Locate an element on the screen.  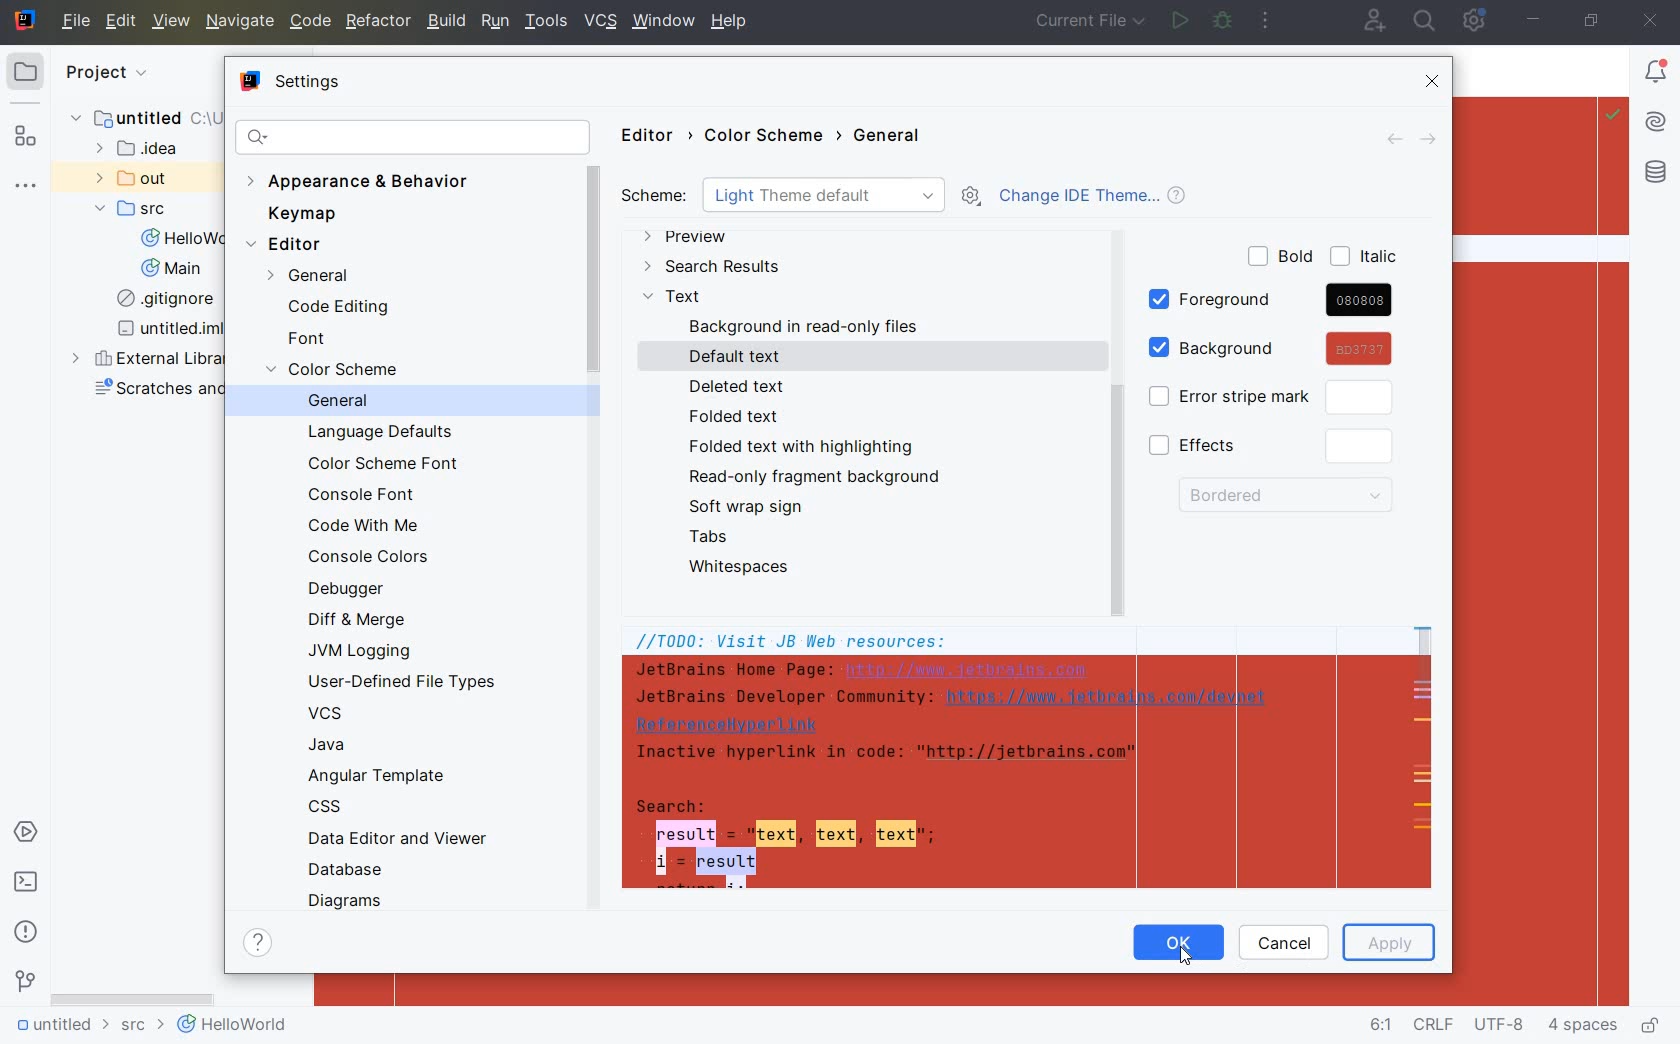
OK is located at coordinates (1181, 949).